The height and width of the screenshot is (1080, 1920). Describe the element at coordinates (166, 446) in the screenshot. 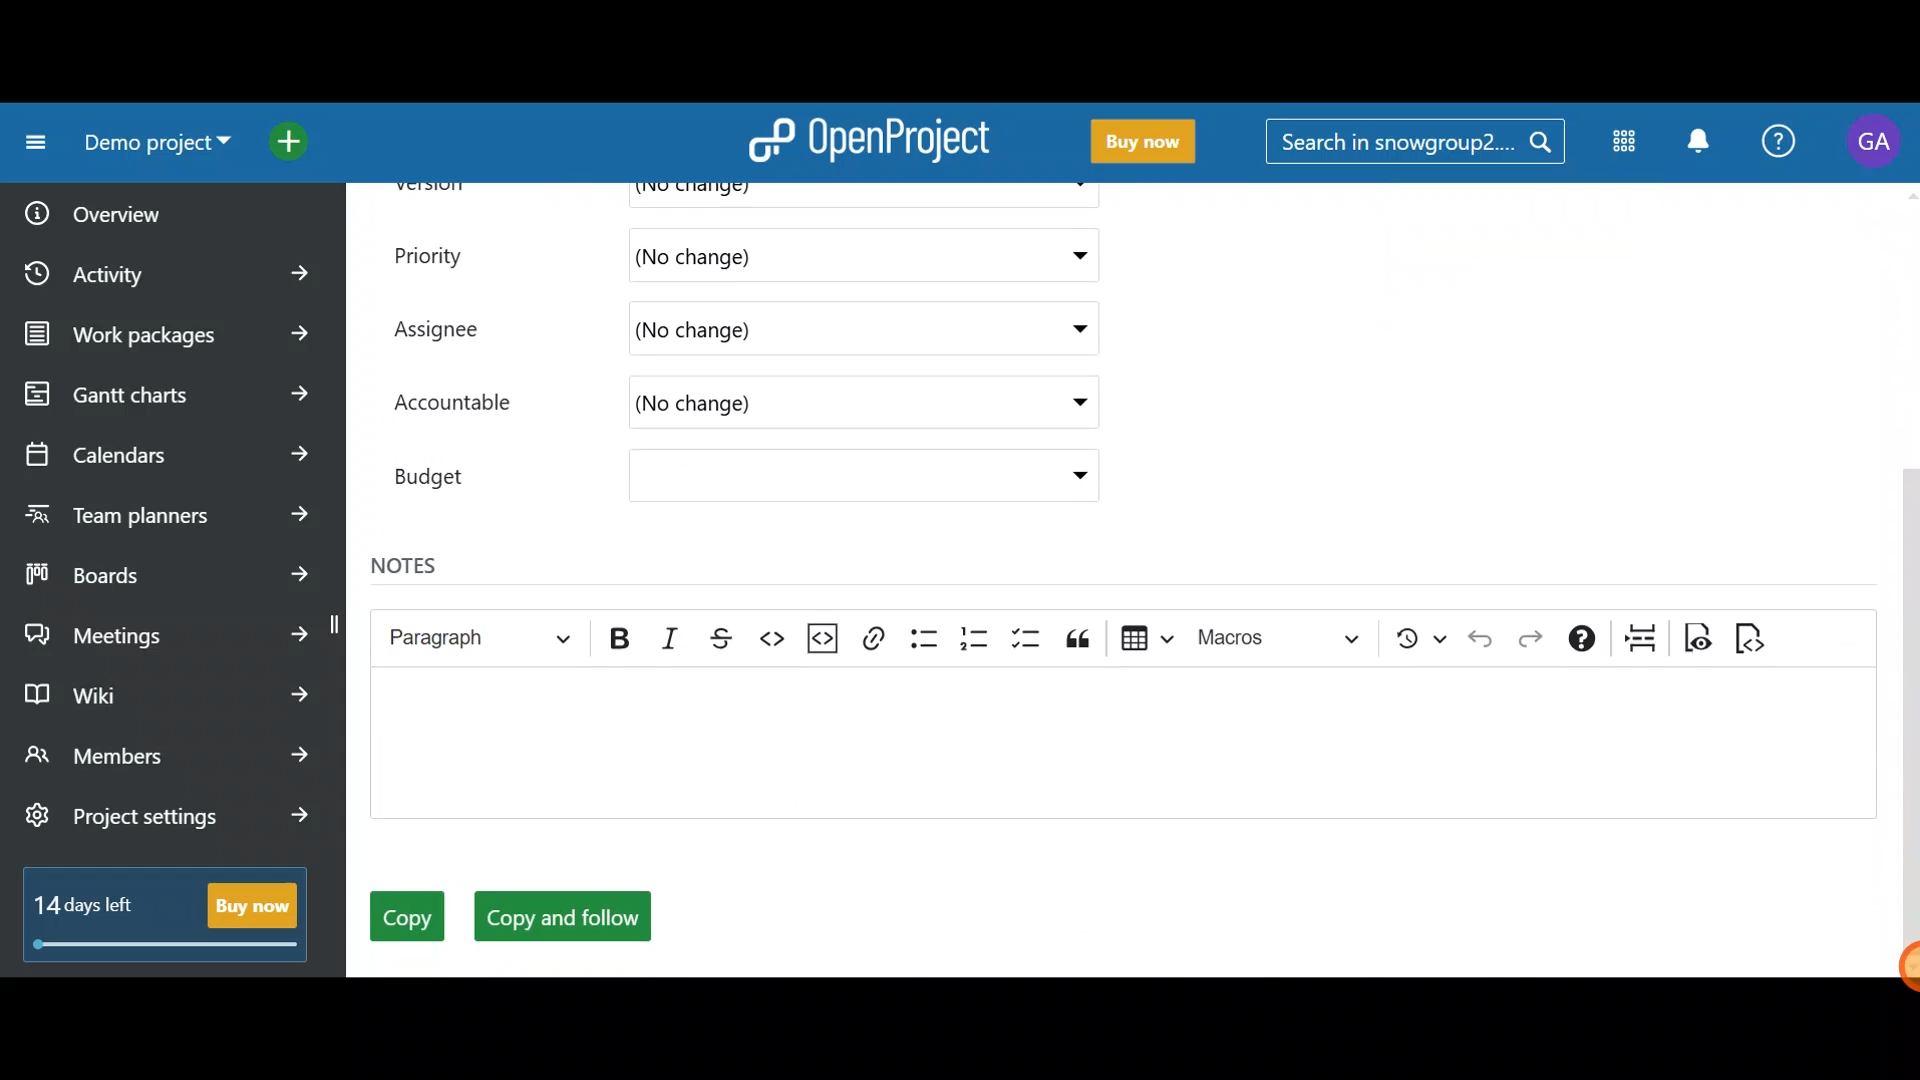

I see `Calendars` at that location.